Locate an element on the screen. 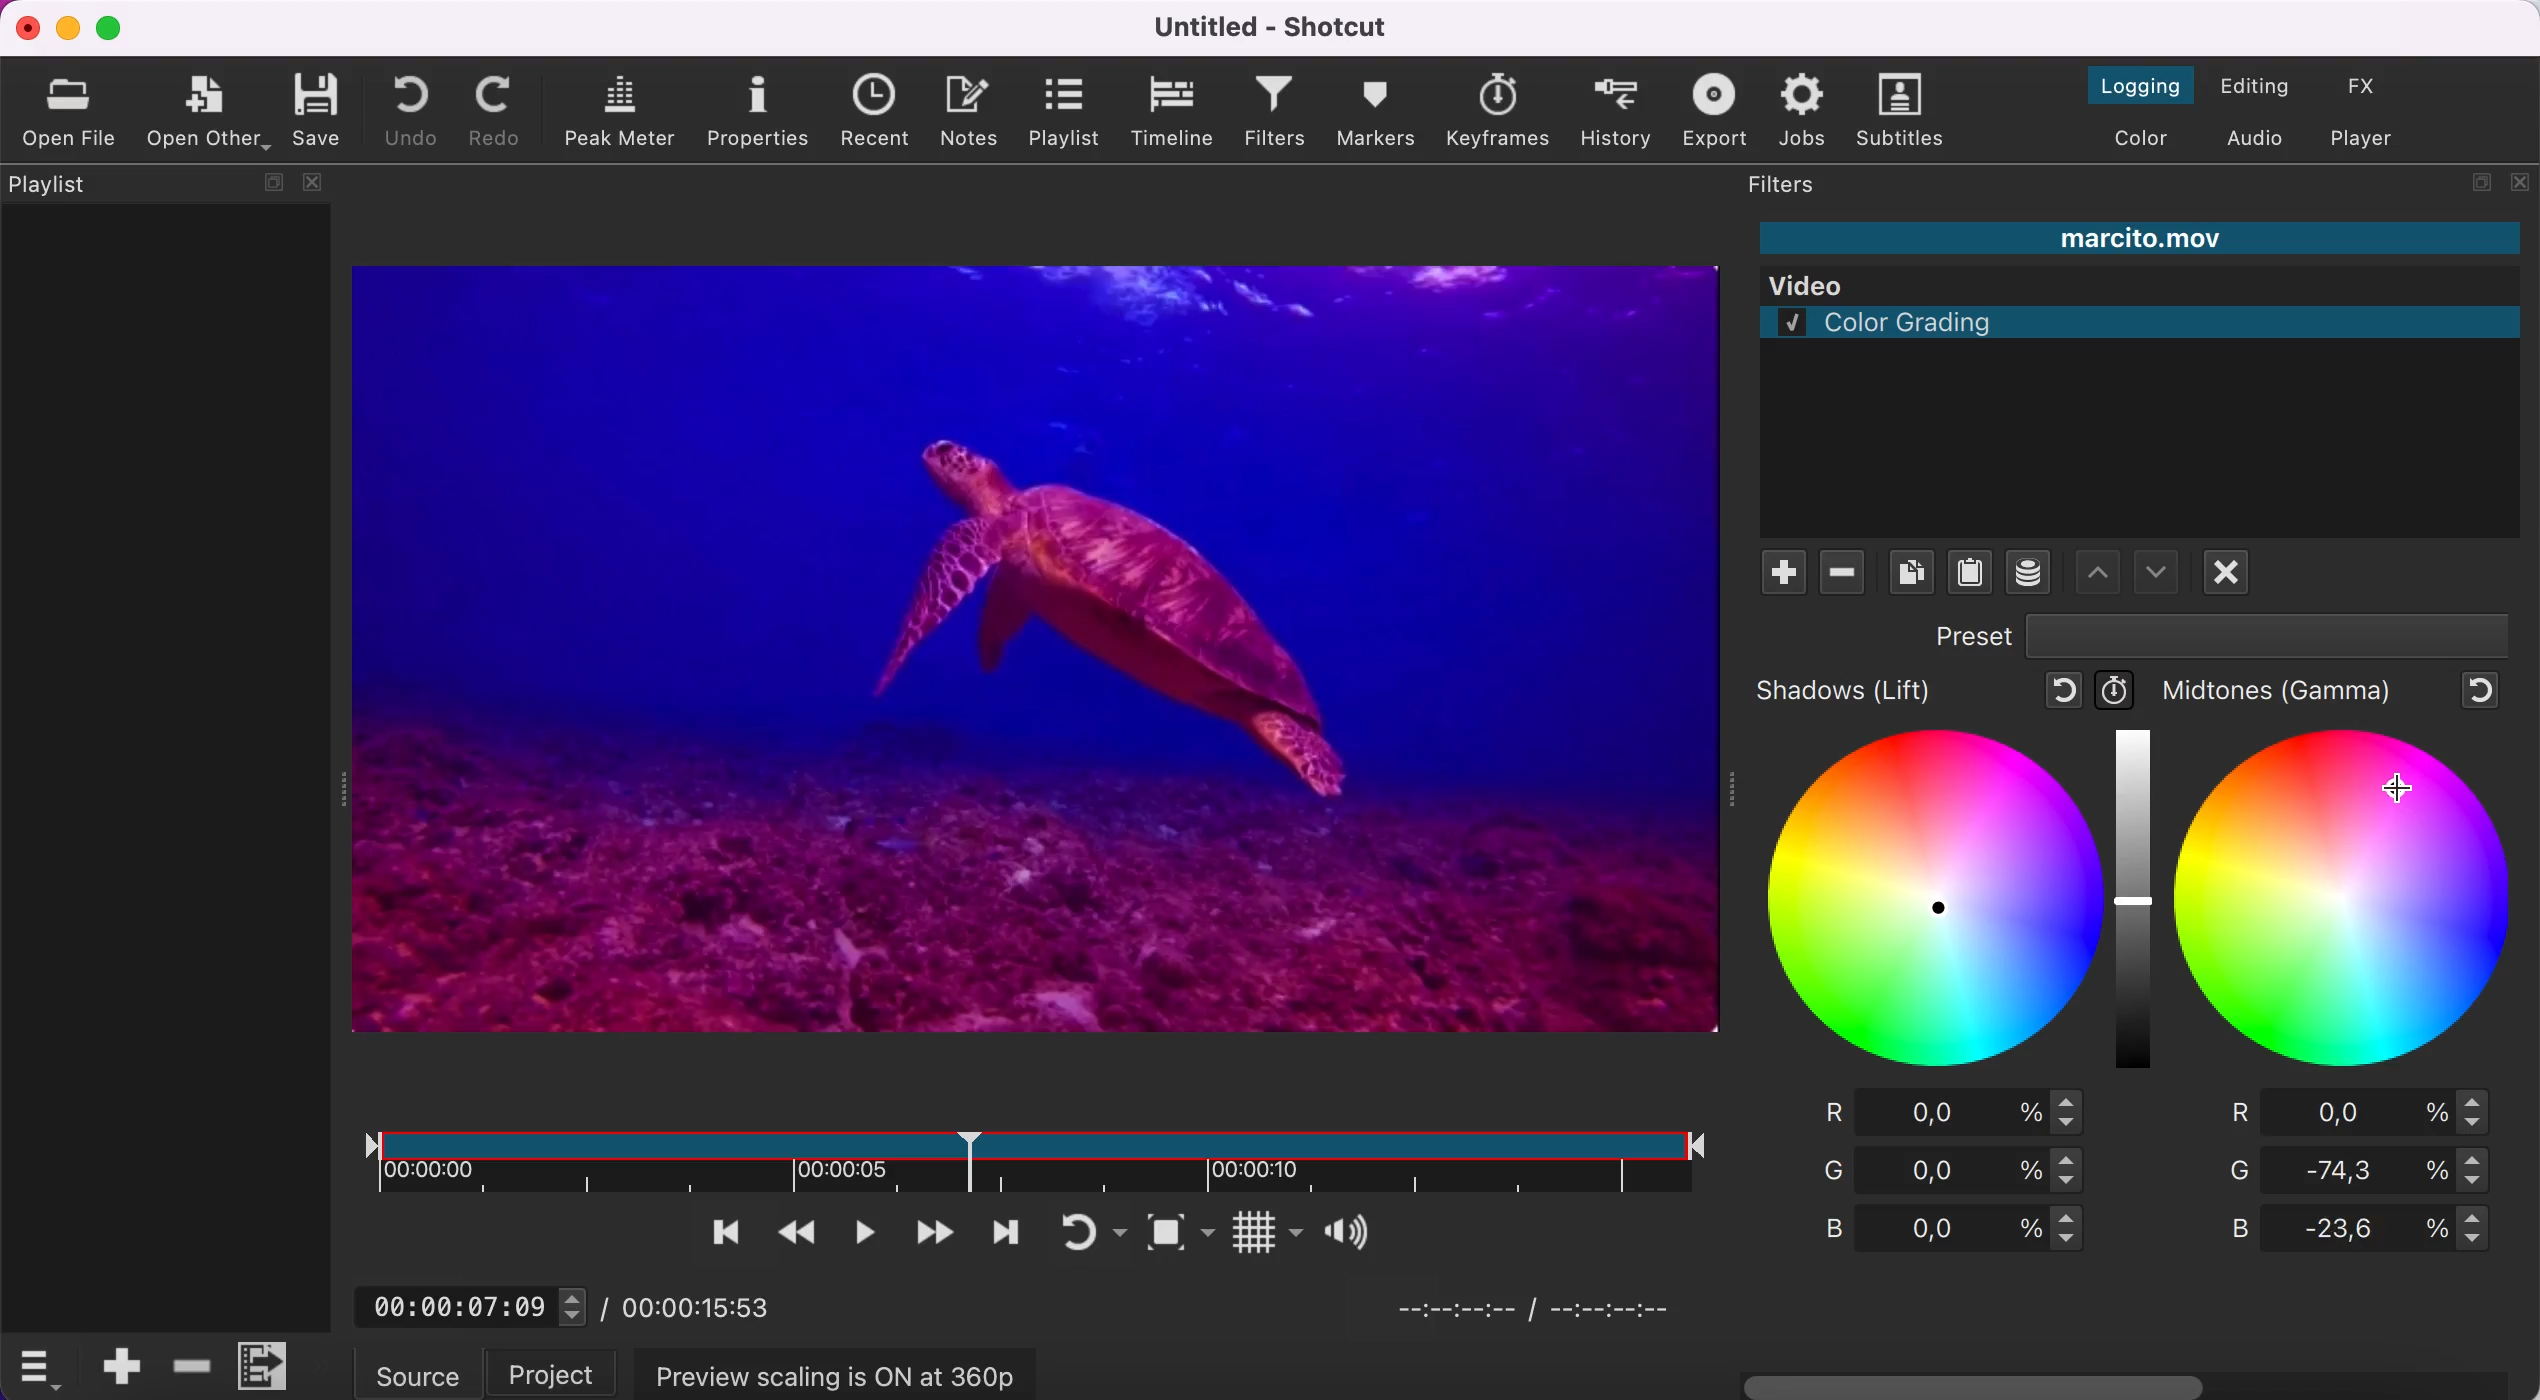 This screenshot has width=2540, height=1400. red is located at coordinates (2360, 1112).